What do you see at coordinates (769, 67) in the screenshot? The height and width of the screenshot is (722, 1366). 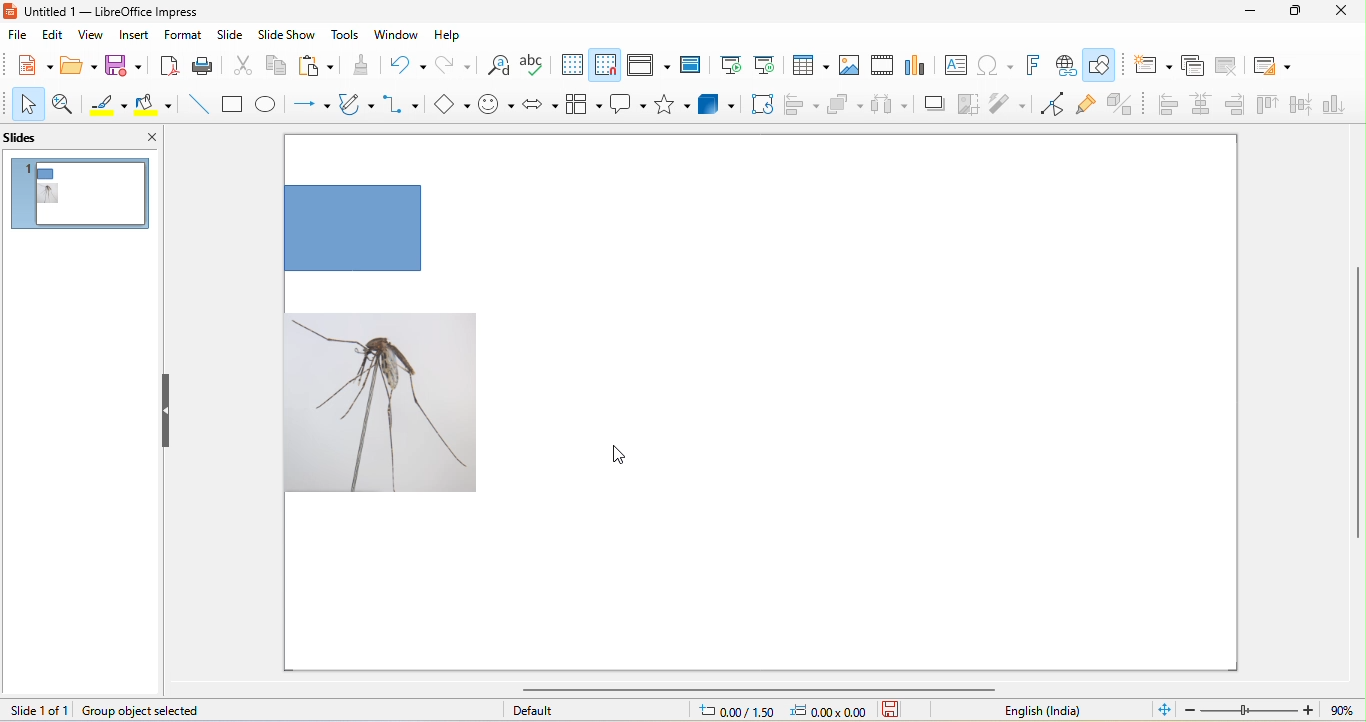 I see `start from current slide` at bounding box center [769, 67].